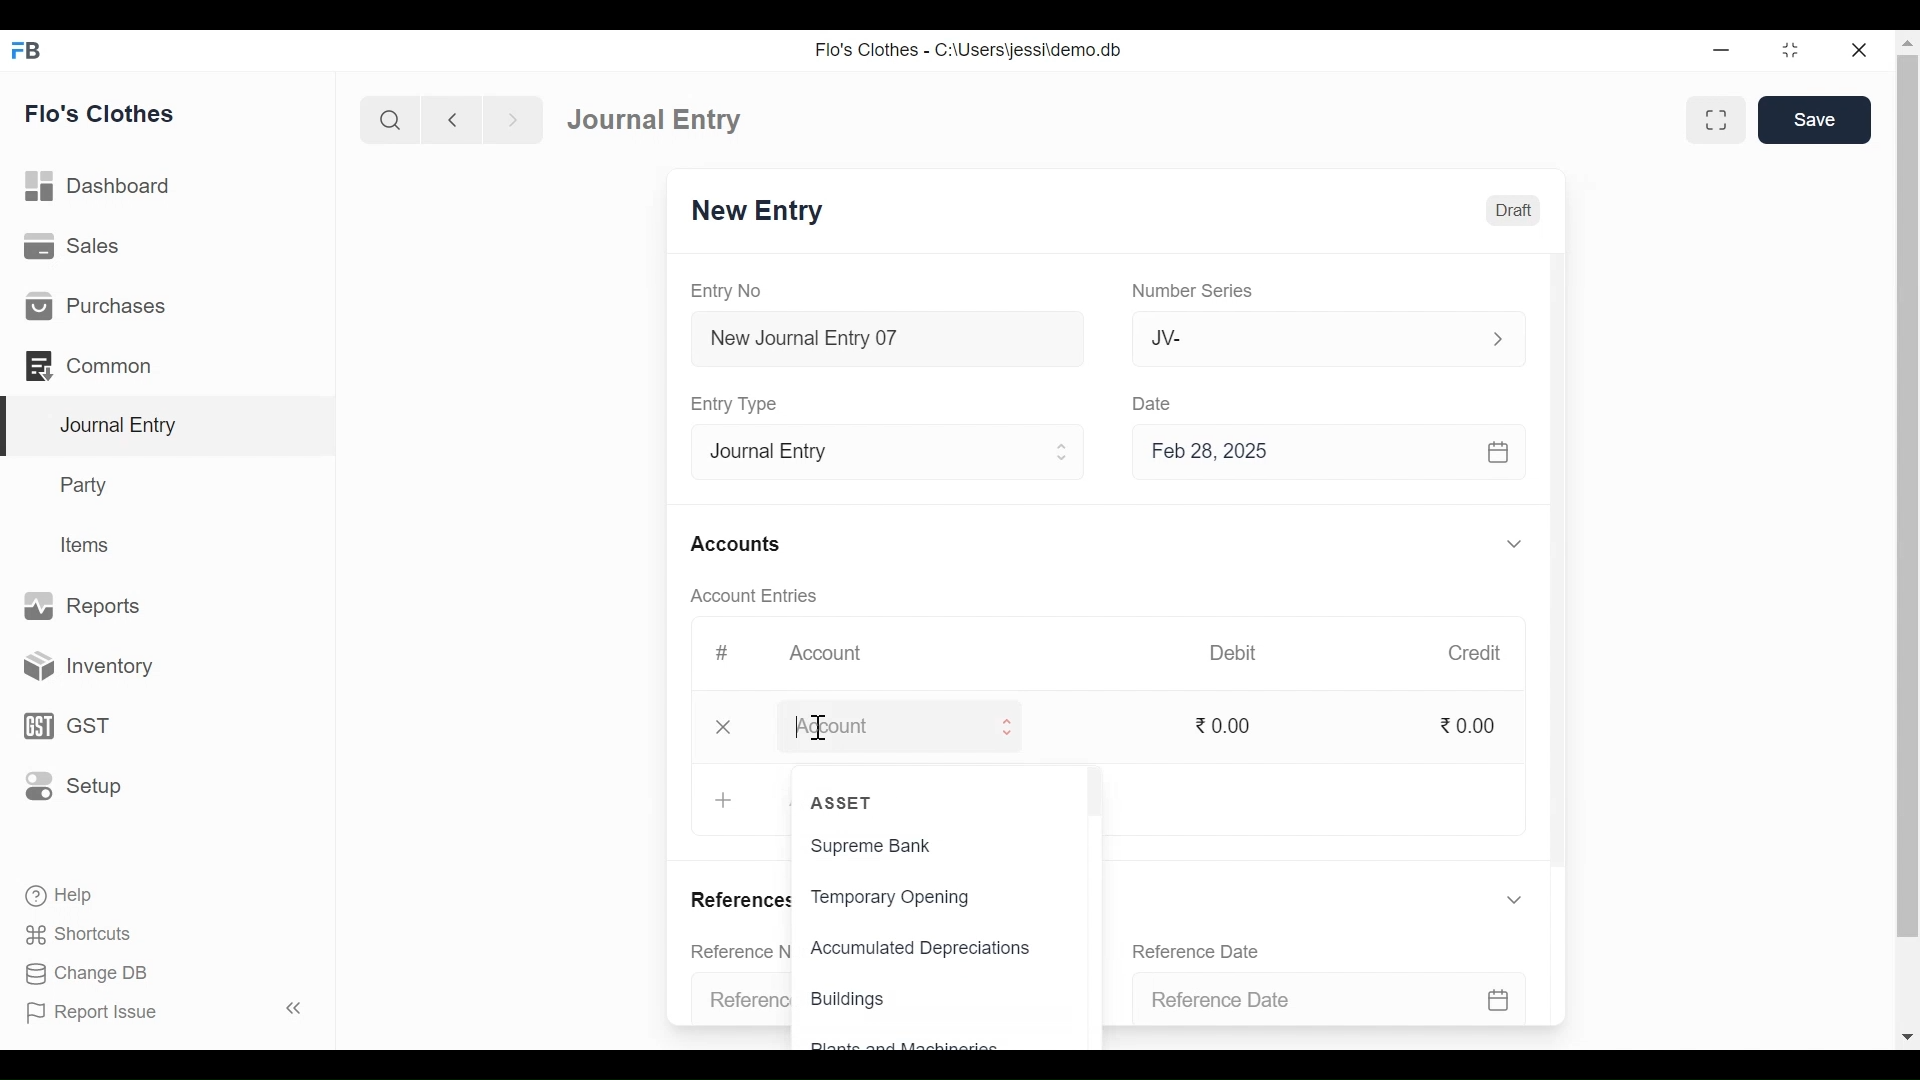 Image resolution: width=1920 pixels, height=1080 pixels. What do you see at coordinates (92, 365) in the screenshot?
I see `Common` at bounding box center [92, 365].